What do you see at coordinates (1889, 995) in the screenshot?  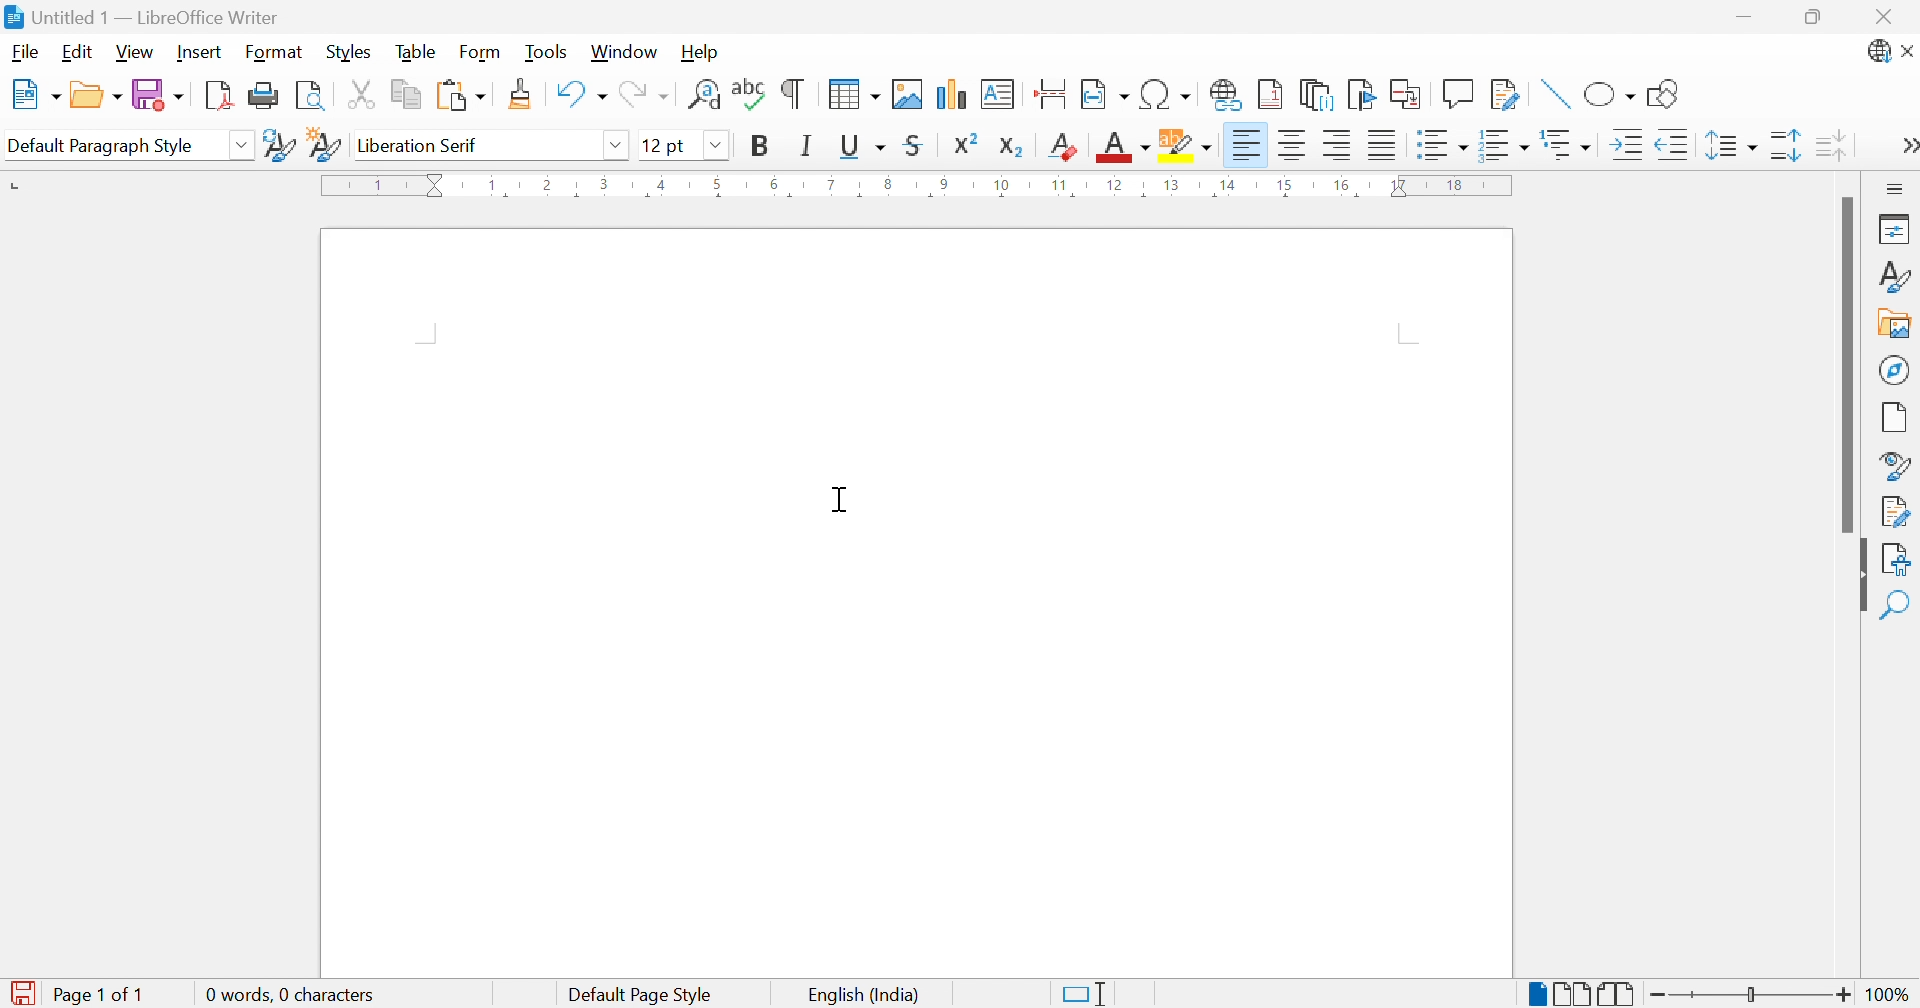 I see `100%` at bounding box center [1889, 995].